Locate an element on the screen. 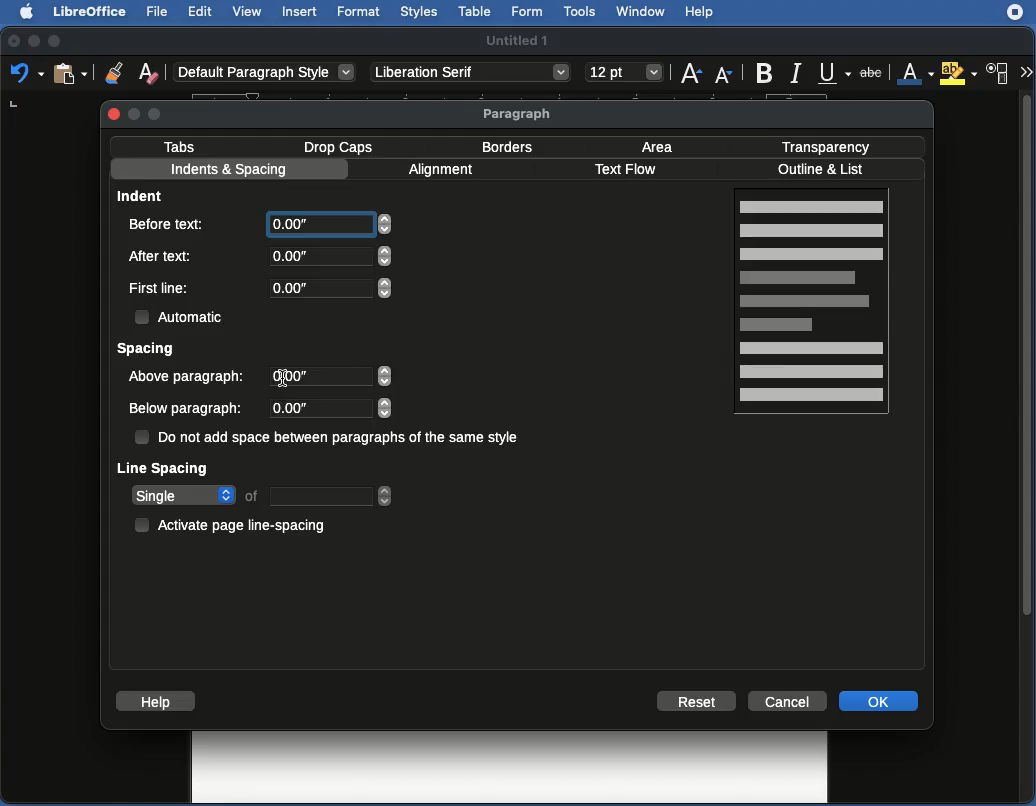 Image resolution: width=1036 pixels, height=806 pixels. Alignment is located at coordinates (444, 172).